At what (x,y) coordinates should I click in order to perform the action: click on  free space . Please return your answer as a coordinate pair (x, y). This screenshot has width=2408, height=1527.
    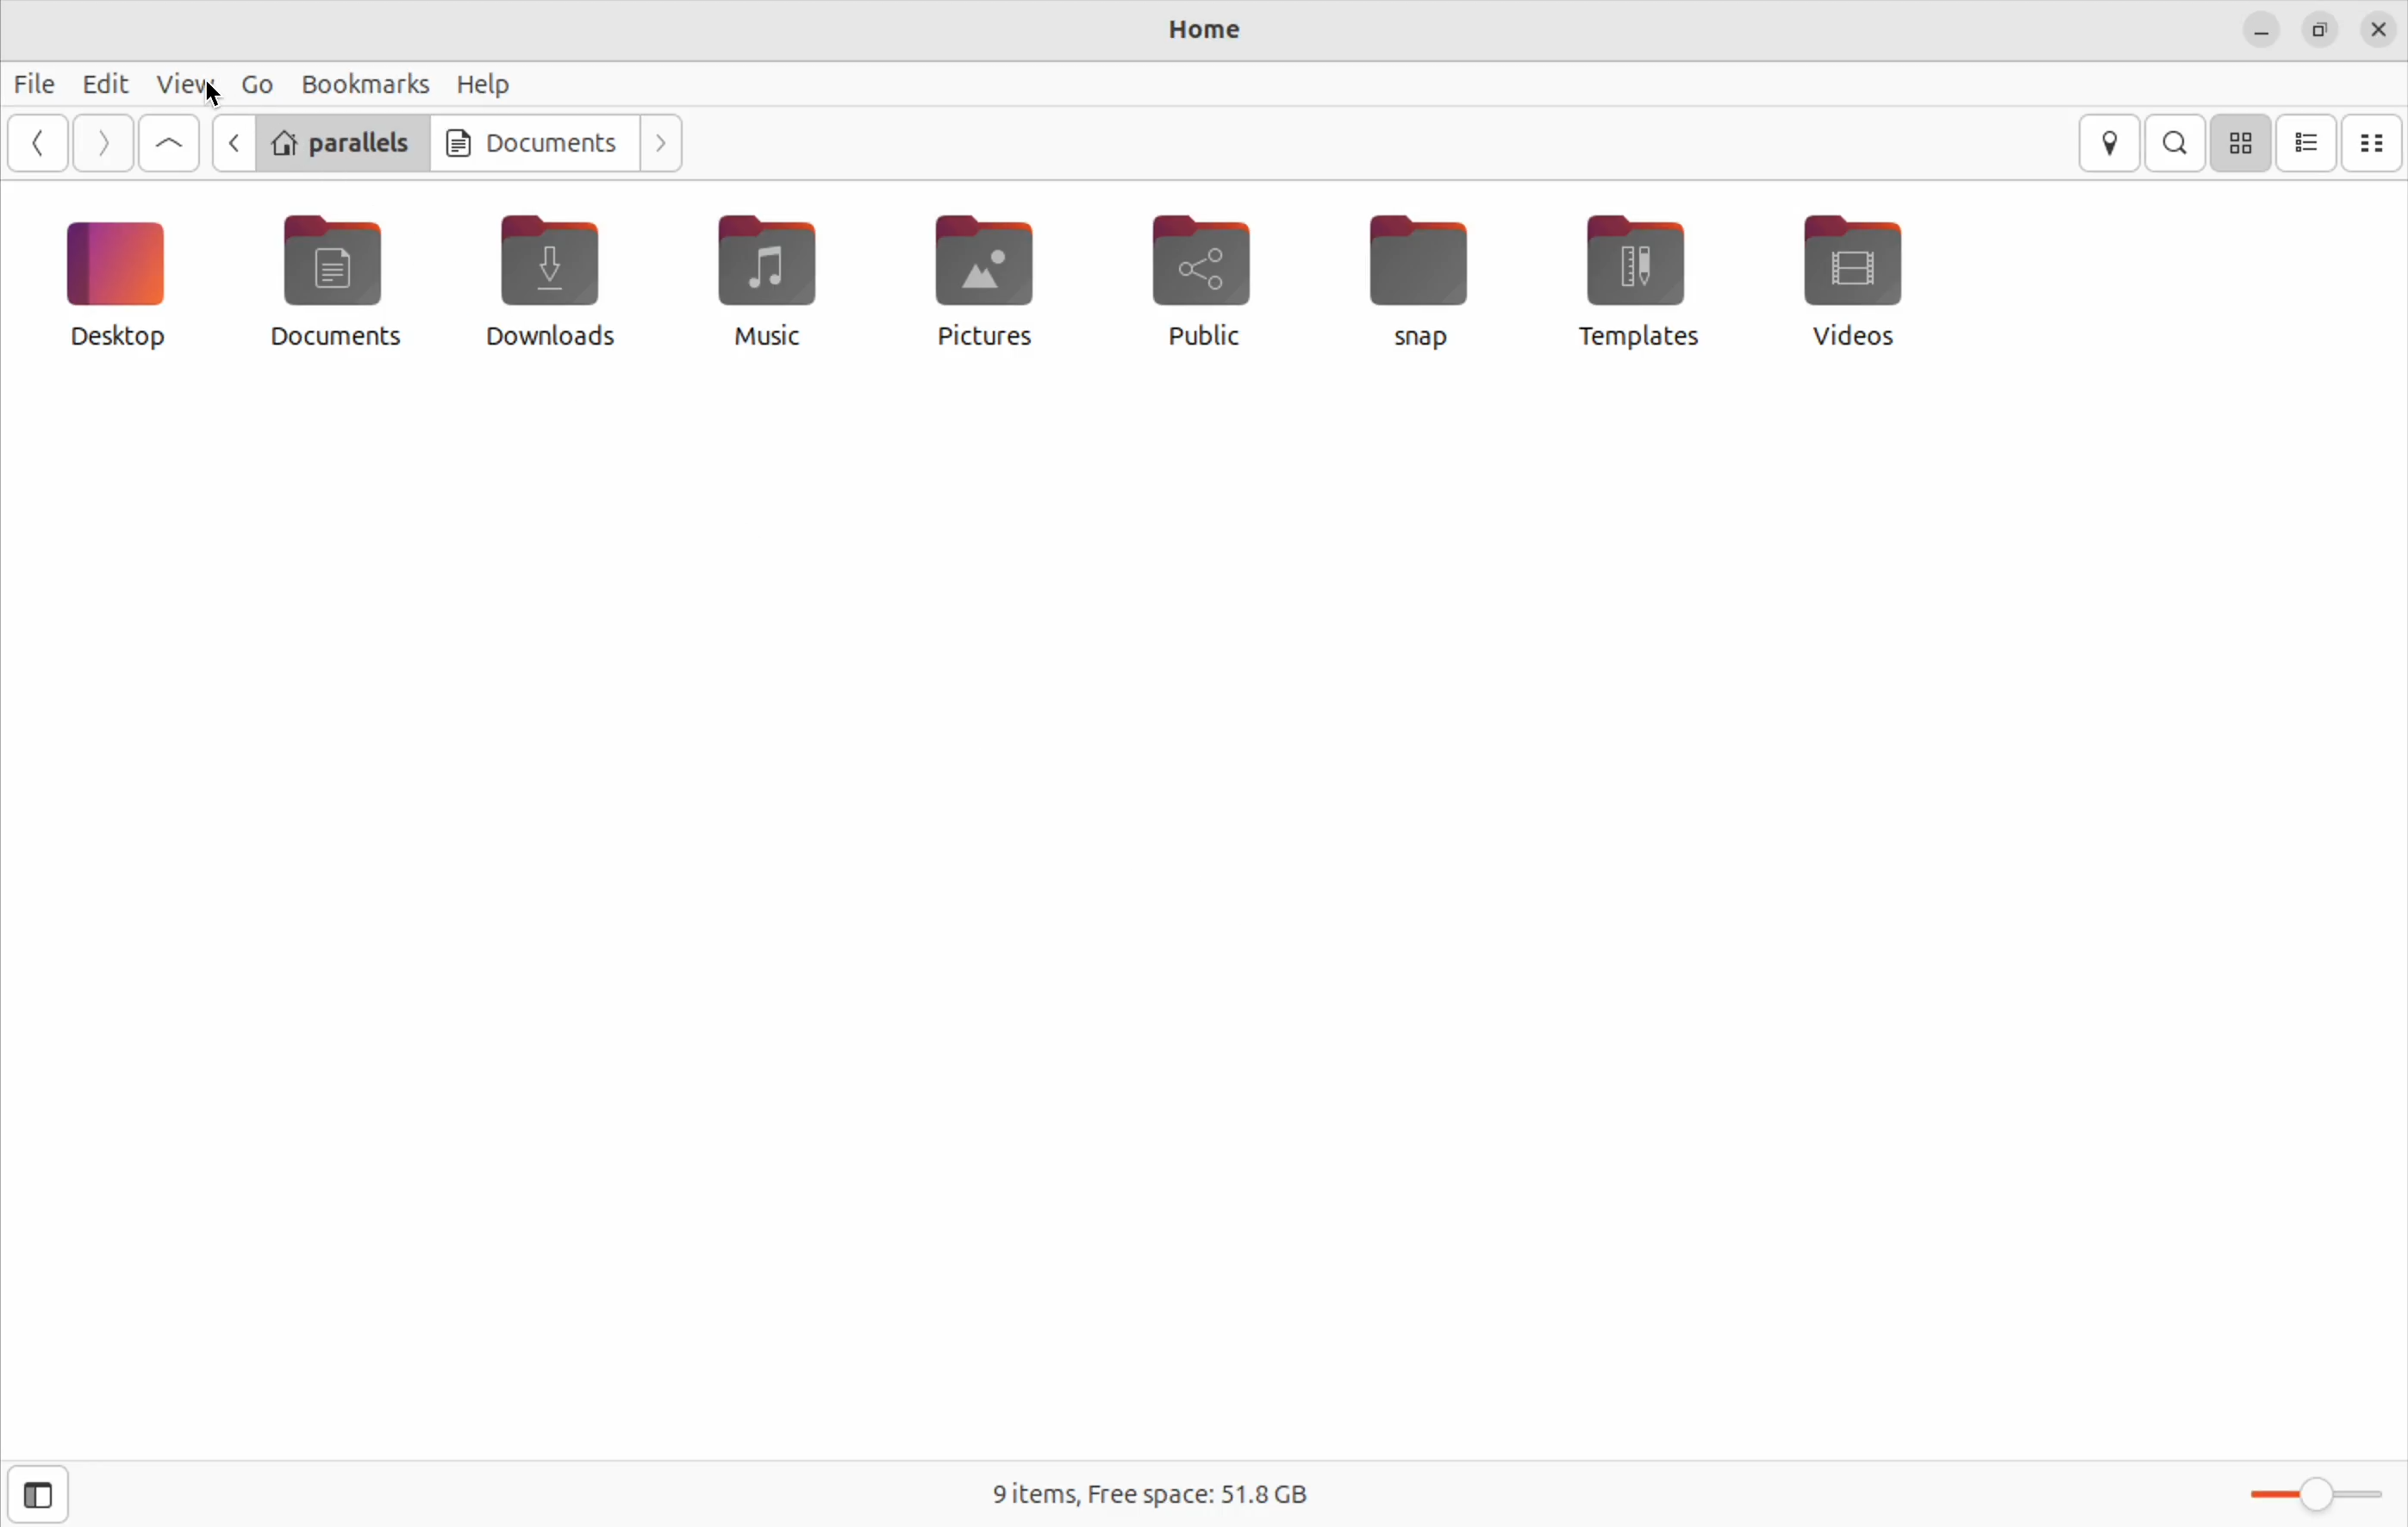
    Looking at the image, I should click on (1152, 1492).